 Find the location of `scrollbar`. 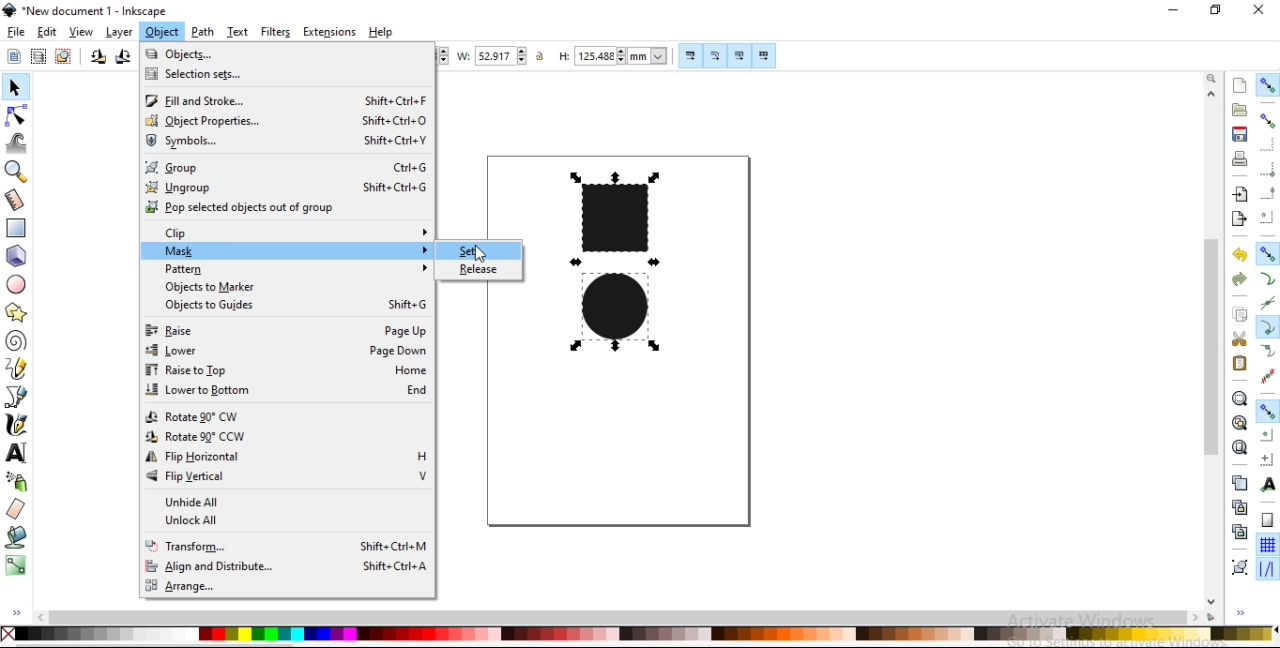

scrollbar is located at coordinates (1214, 341).